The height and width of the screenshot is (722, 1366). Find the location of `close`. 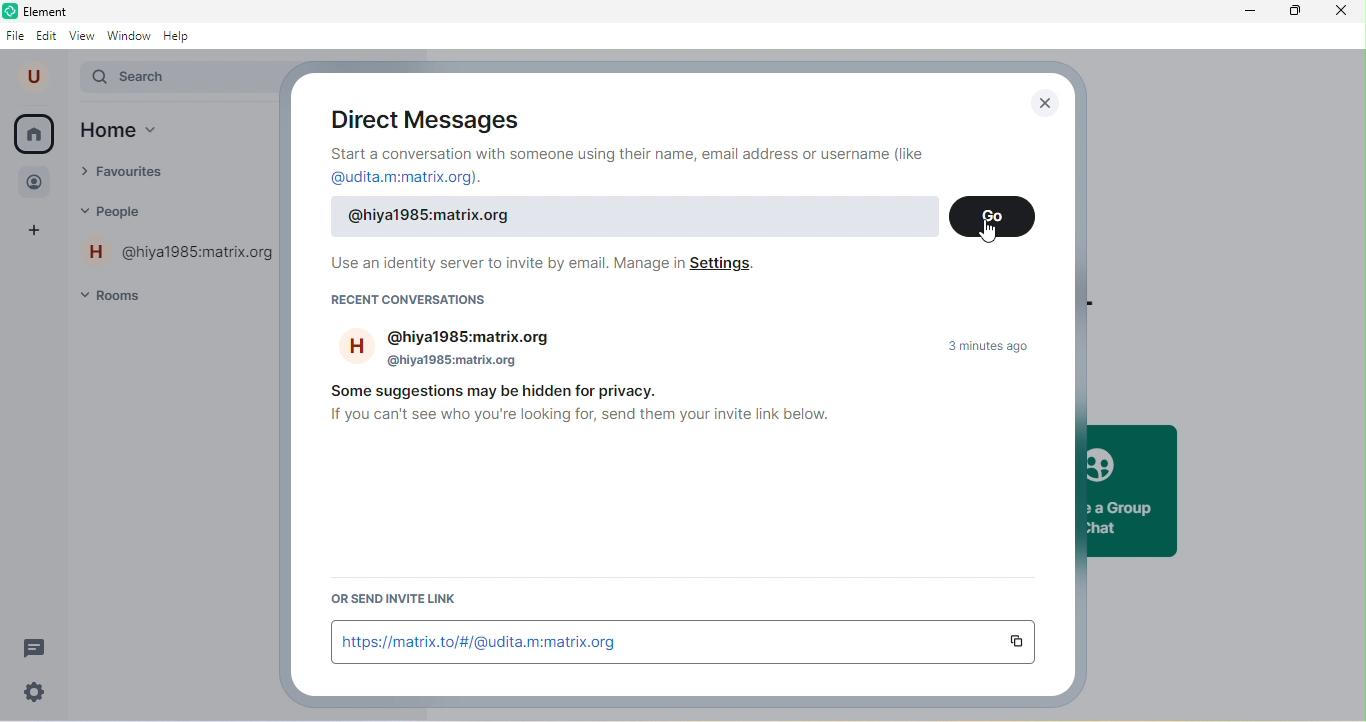

close is located at coordinates (1341, 13).